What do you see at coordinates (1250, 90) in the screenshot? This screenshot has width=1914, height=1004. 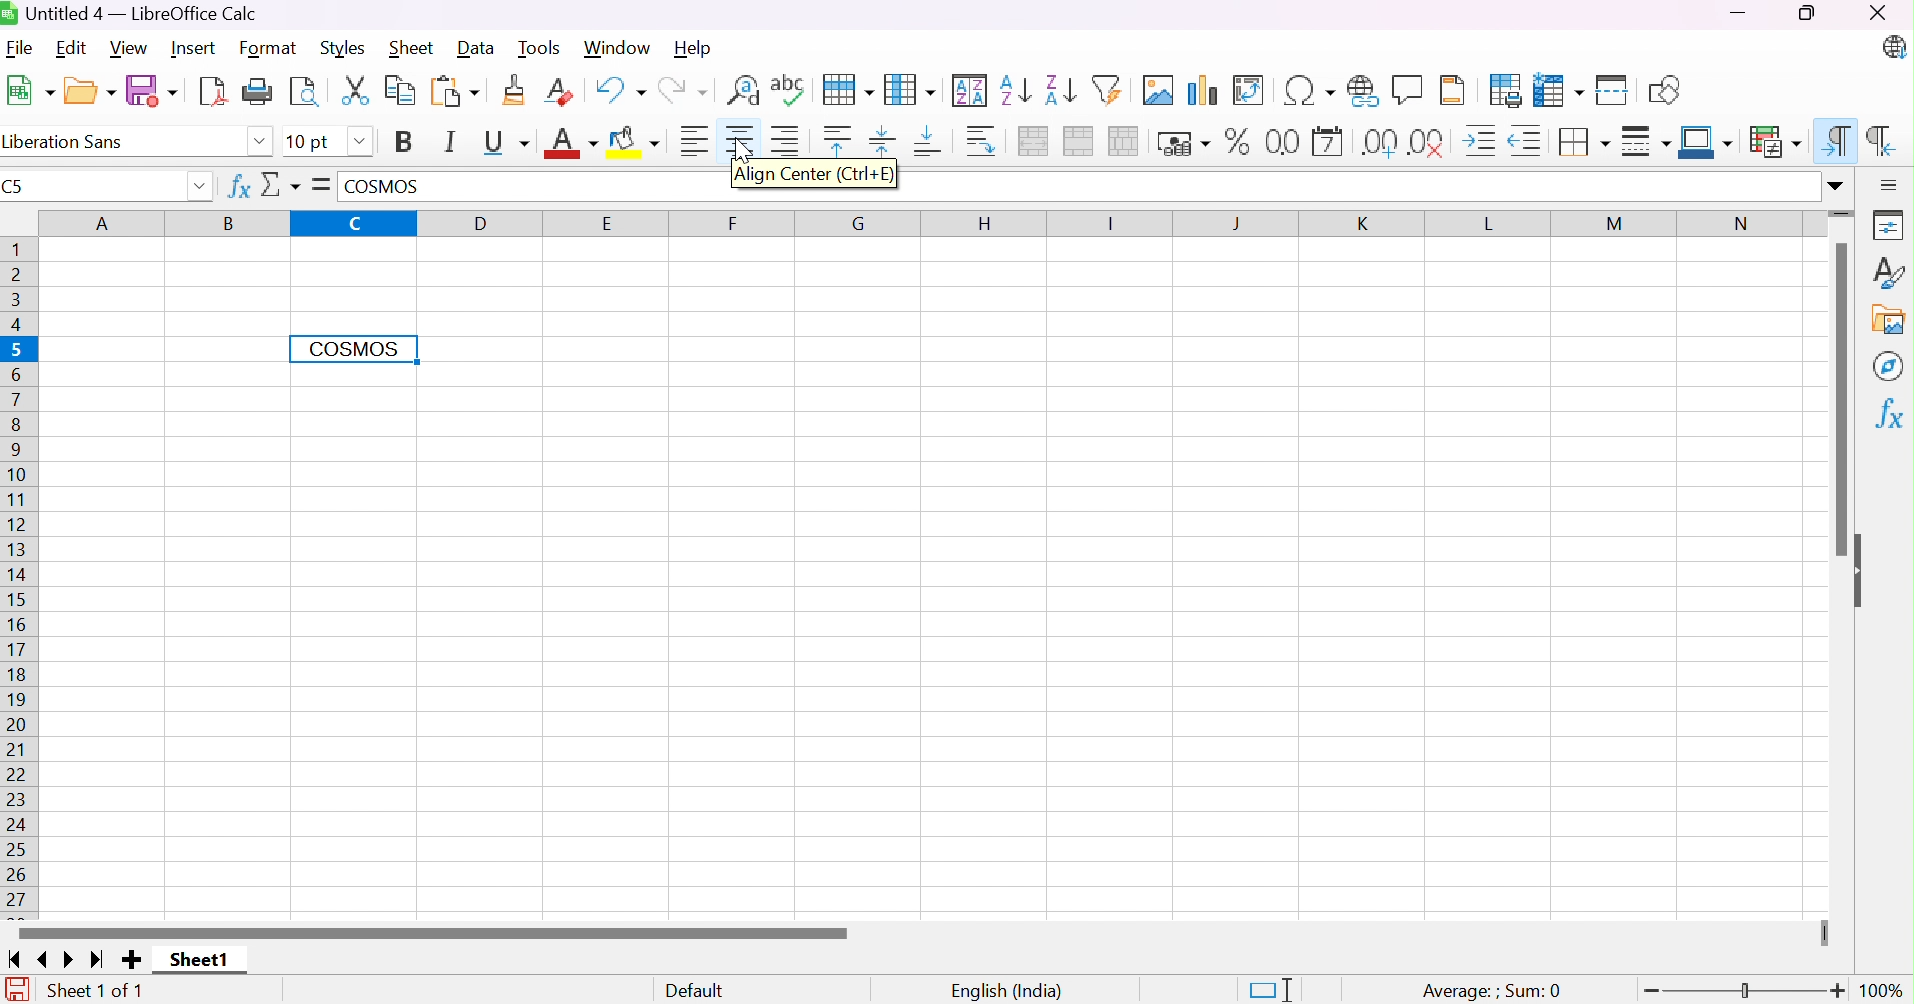 I see `Insert or Edit Pivot Table` at bounding box center [1250, 90].